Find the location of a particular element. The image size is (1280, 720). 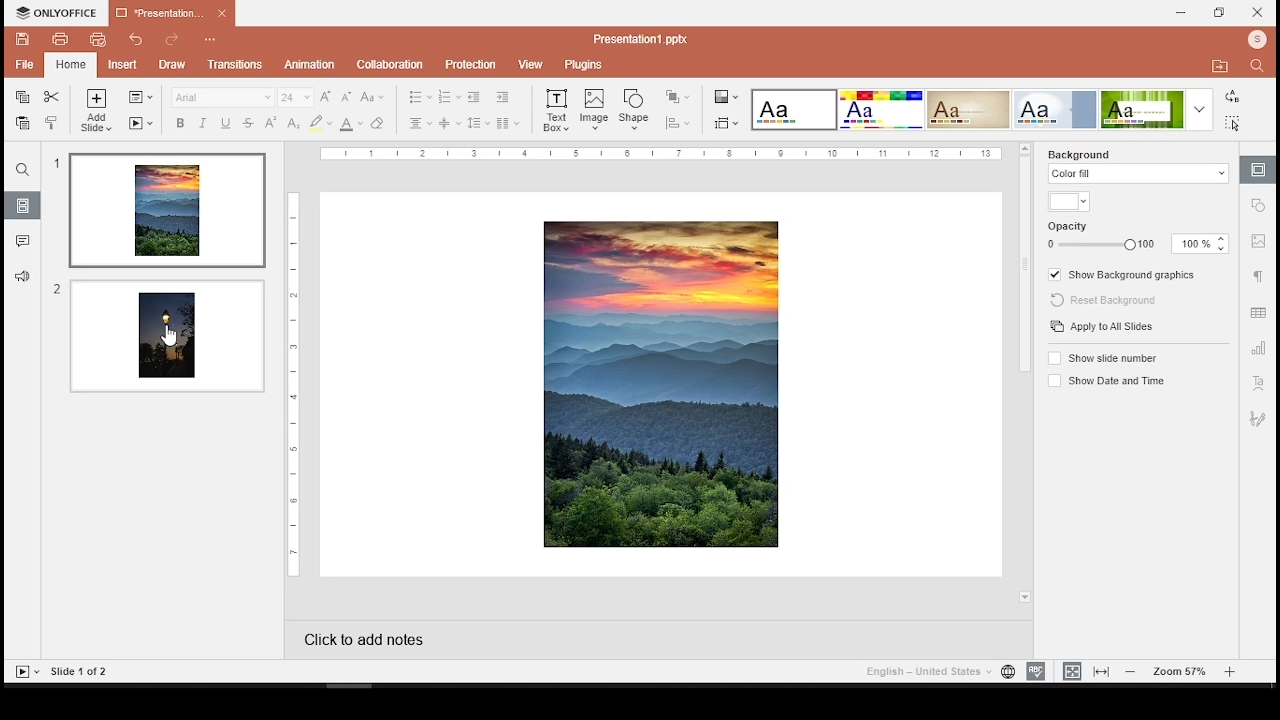

vertical align is located at coordinates (449, 124).